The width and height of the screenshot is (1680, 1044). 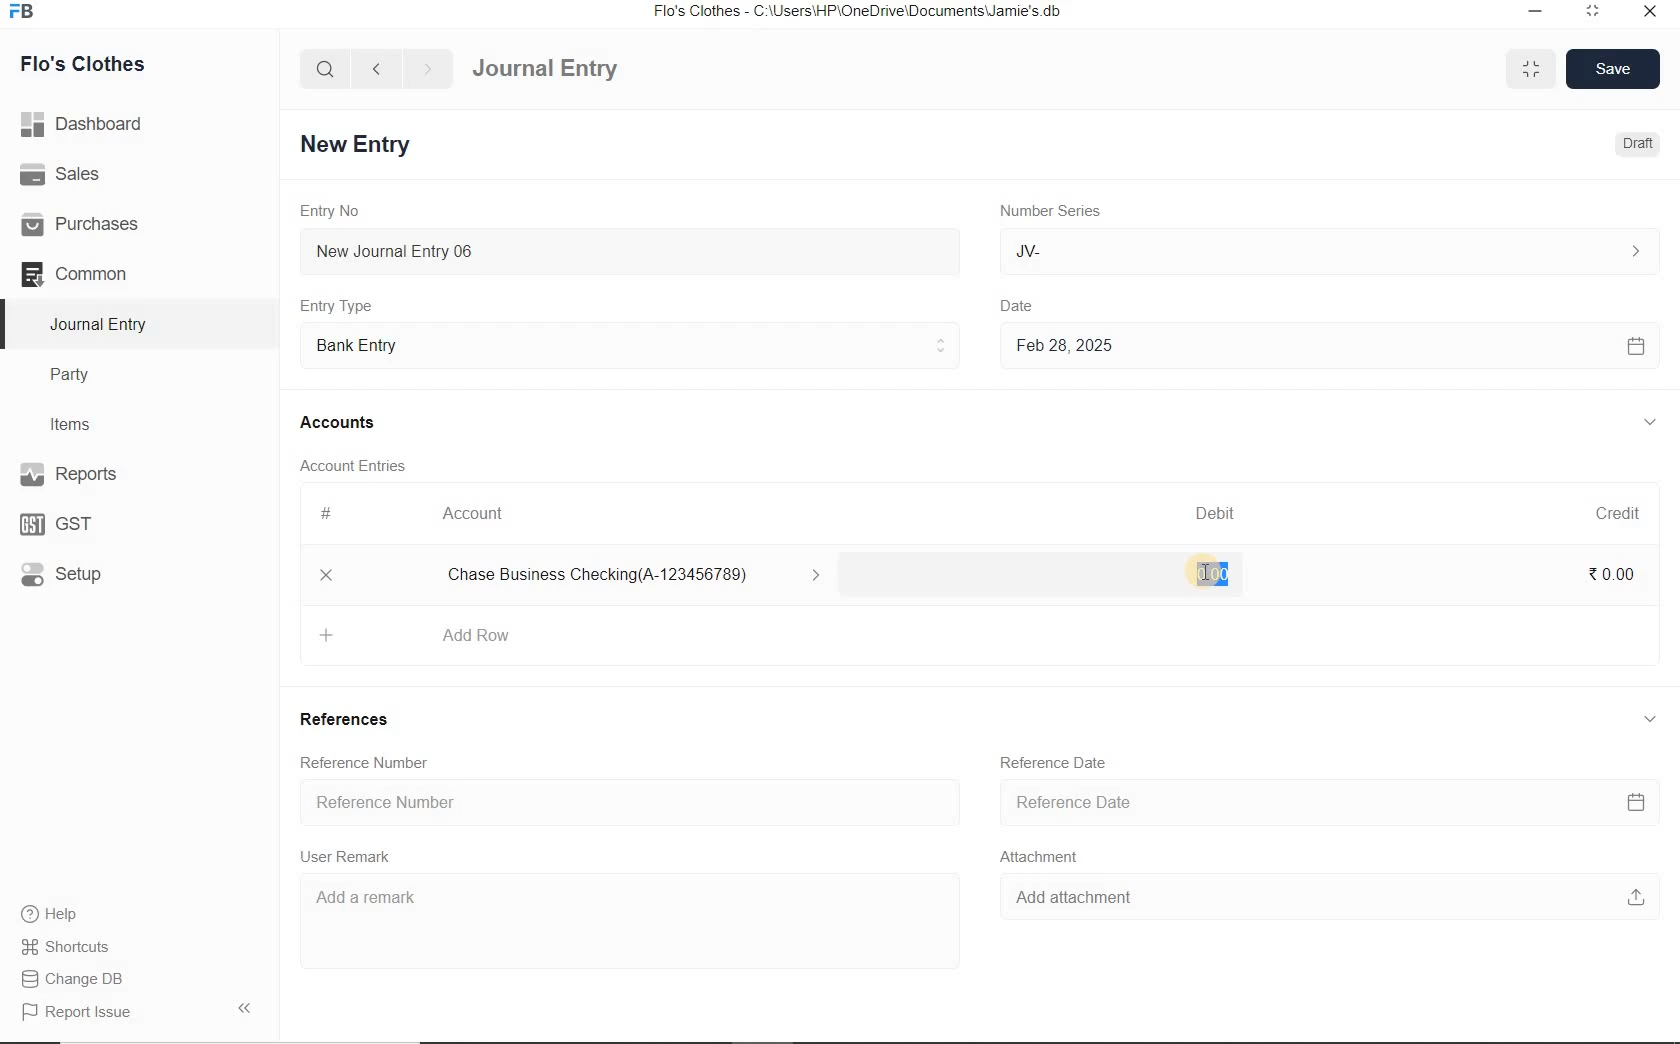 What do you see at coordinates (642, 576) in the screenshot?
I see `Chase Business Checking(A-123456789)` at bounding box center [642, 576].